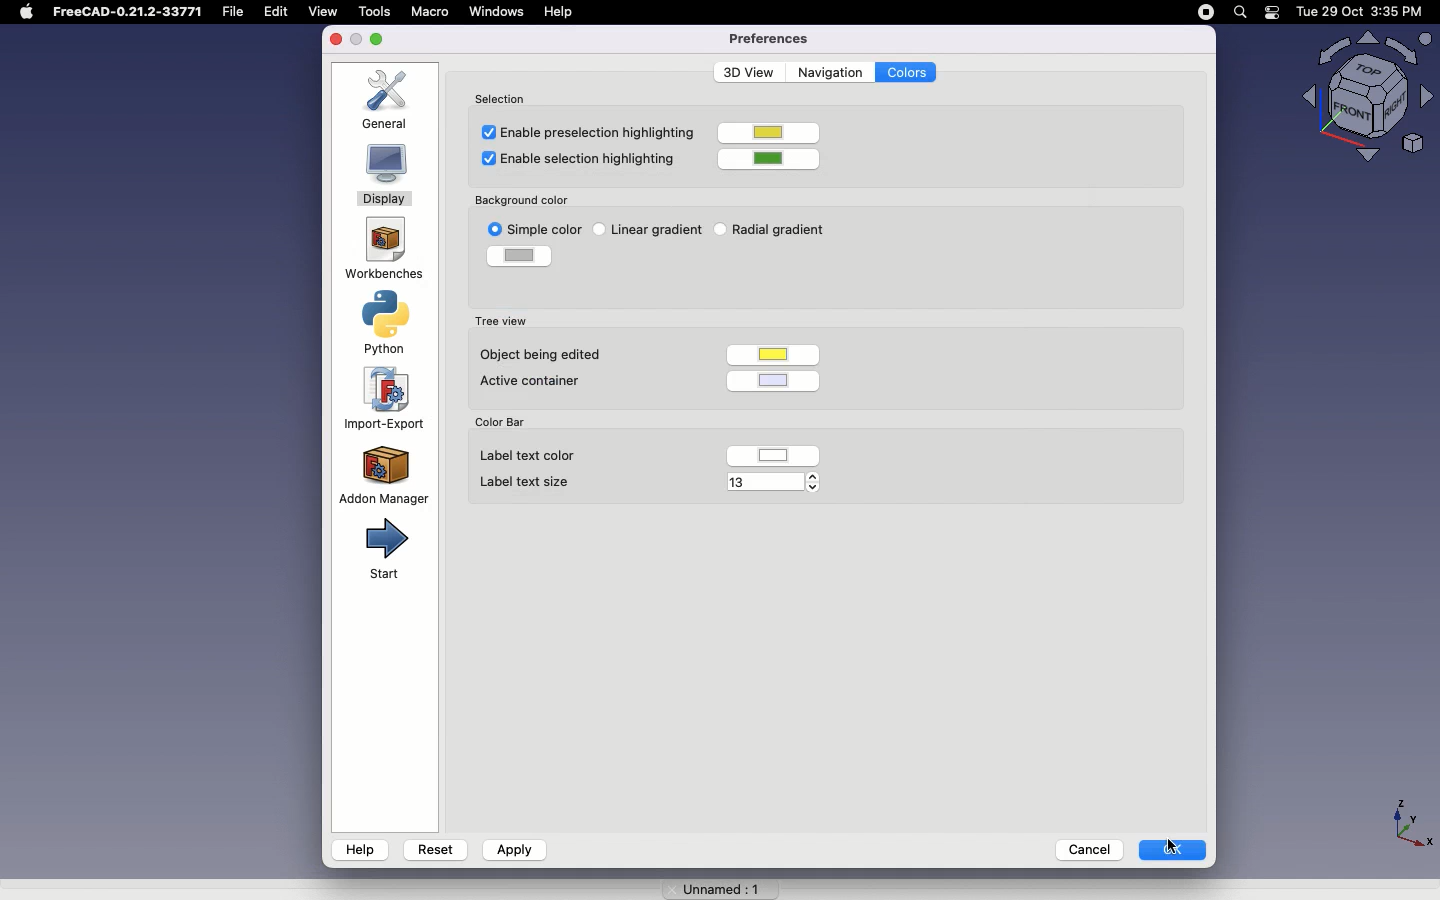 This screenshot has width=1440, height=900. What do you see at coordinates (336, 40) in the screenshot?
I see `close` at bounding box center [336, 40].